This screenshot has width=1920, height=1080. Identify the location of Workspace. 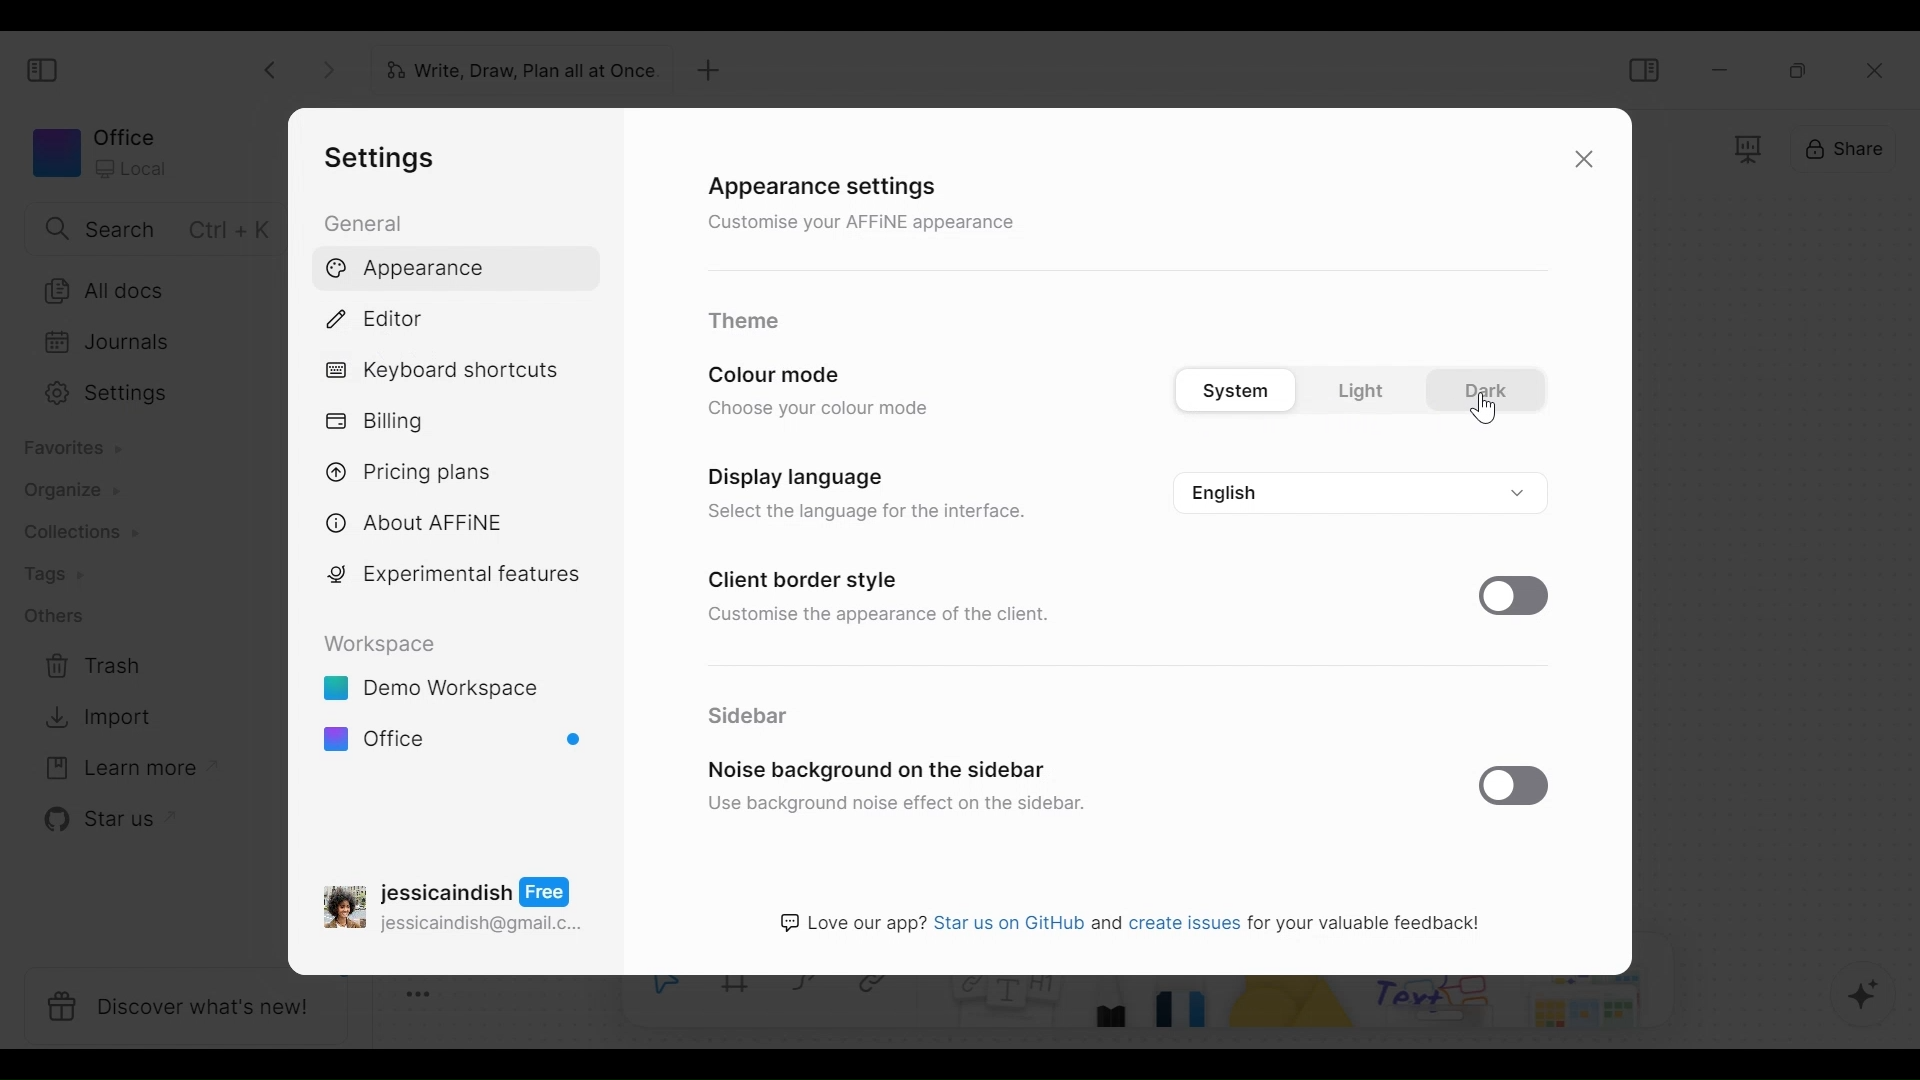
(100, 151).